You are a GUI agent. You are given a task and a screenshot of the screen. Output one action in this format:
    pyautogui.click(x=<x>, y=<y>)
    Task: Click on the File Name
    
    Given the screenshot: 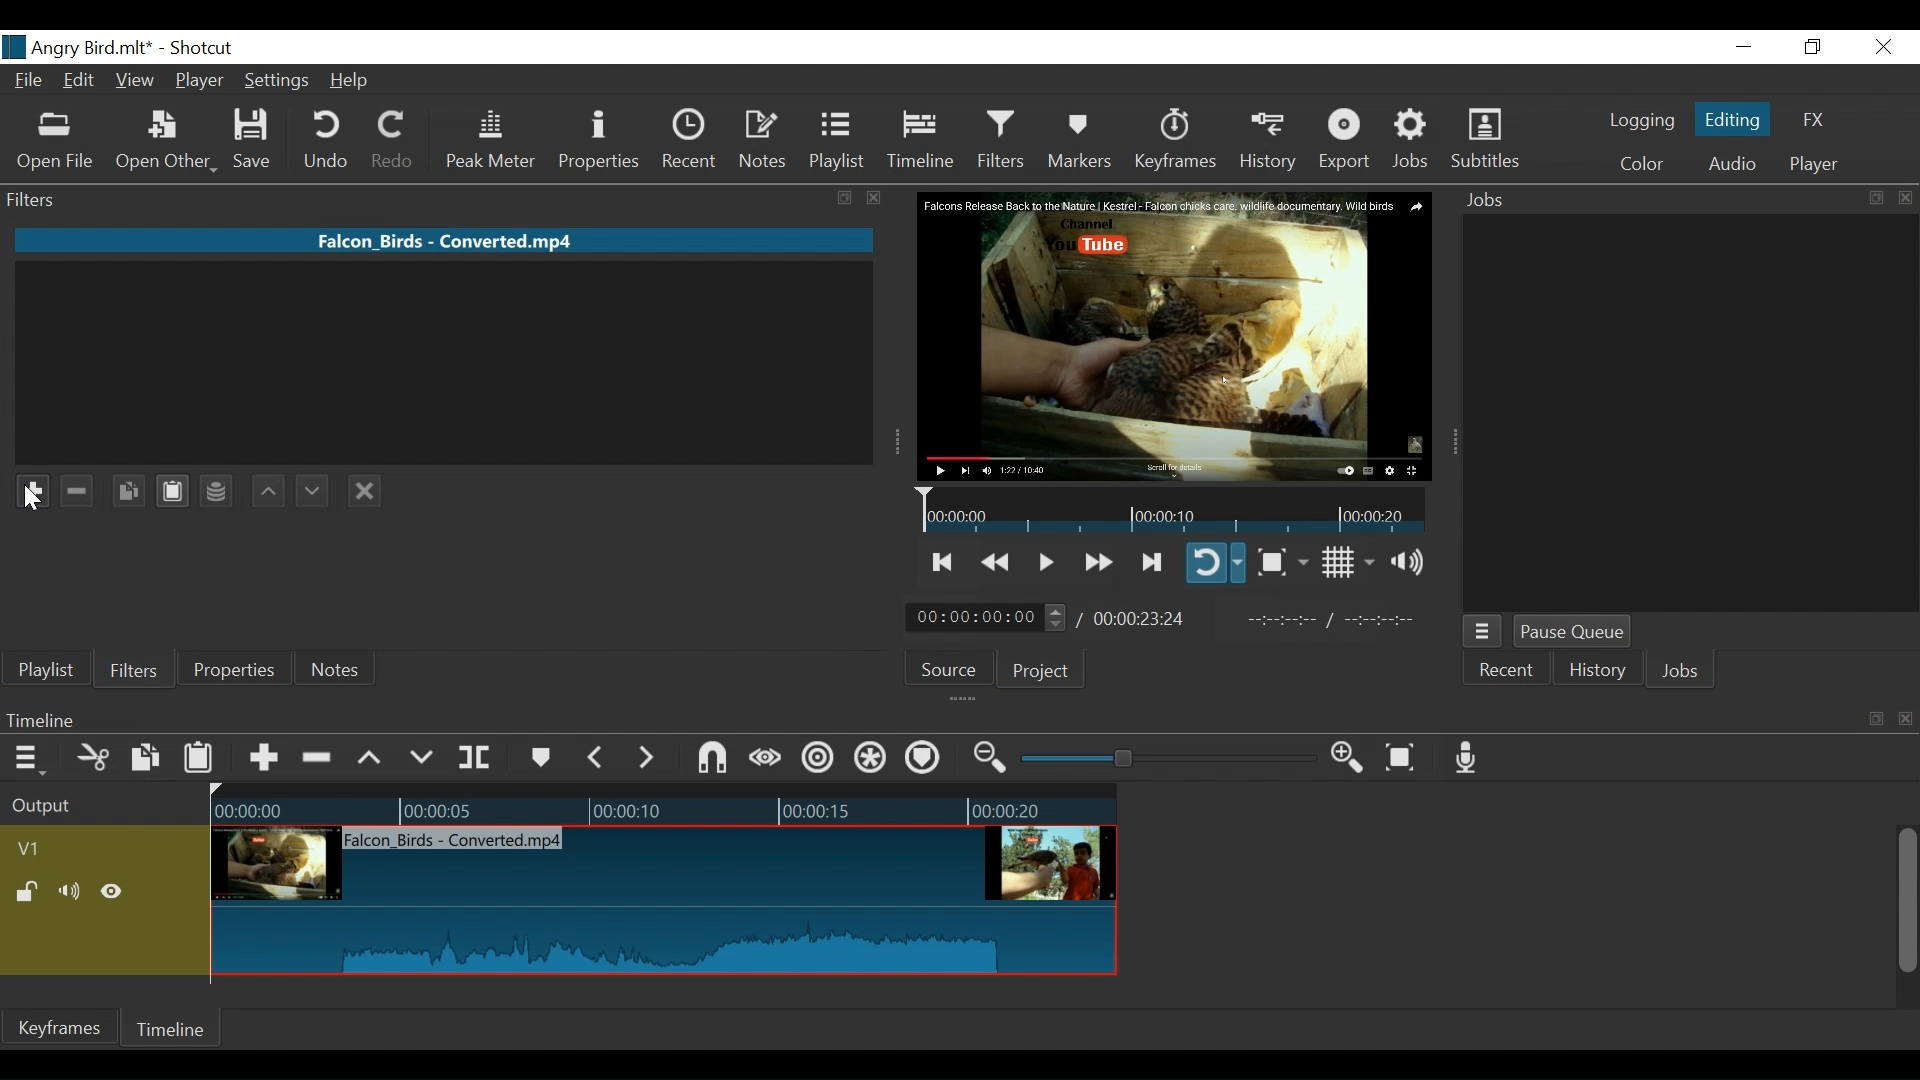 What is the action you would take?
    pyautogui.click(x=31, y=83)
    